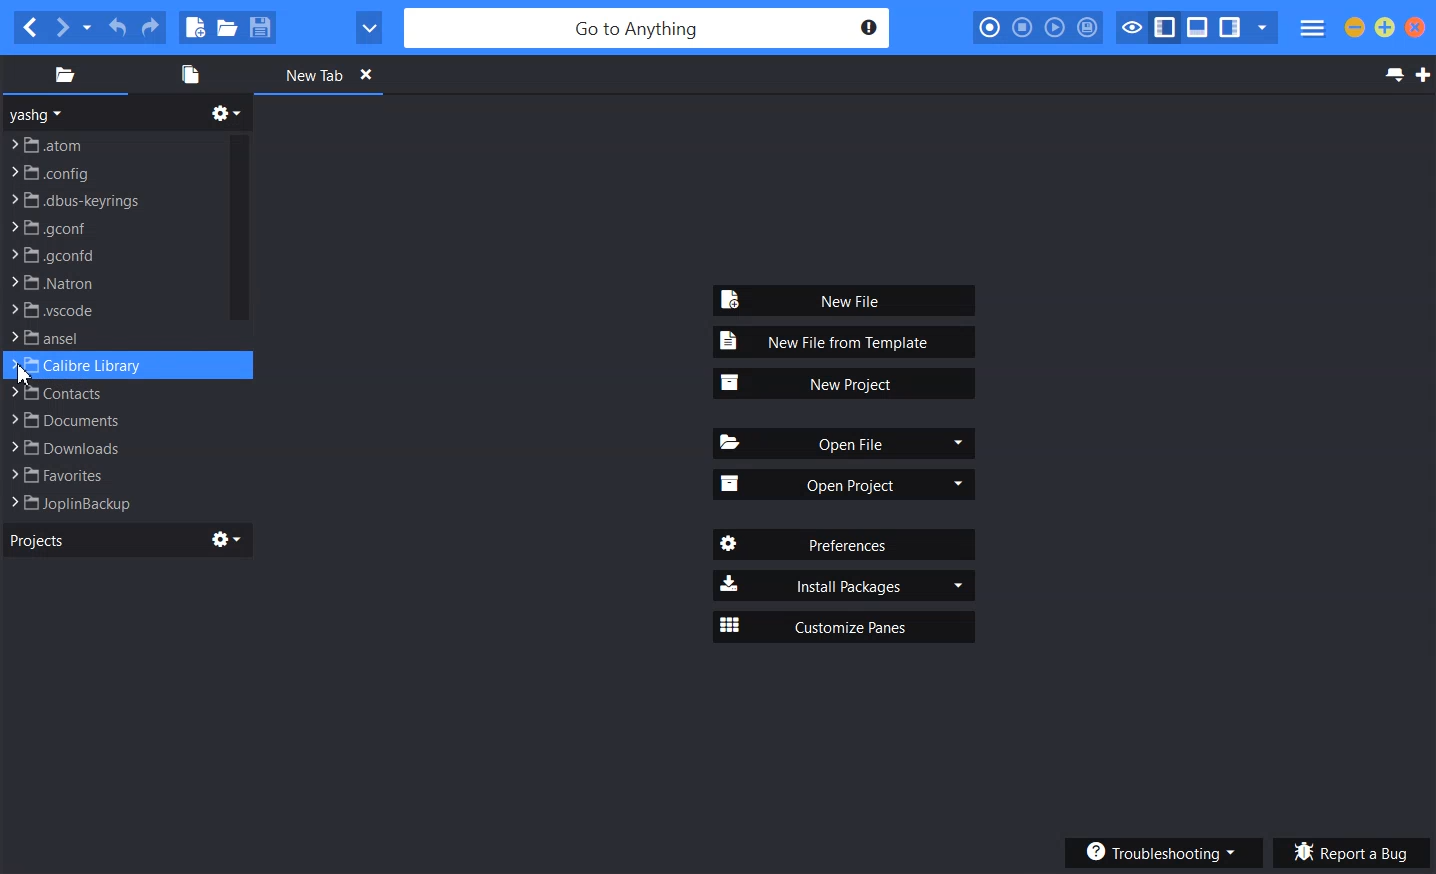  I want to click on Preferences, so click(842, 544).